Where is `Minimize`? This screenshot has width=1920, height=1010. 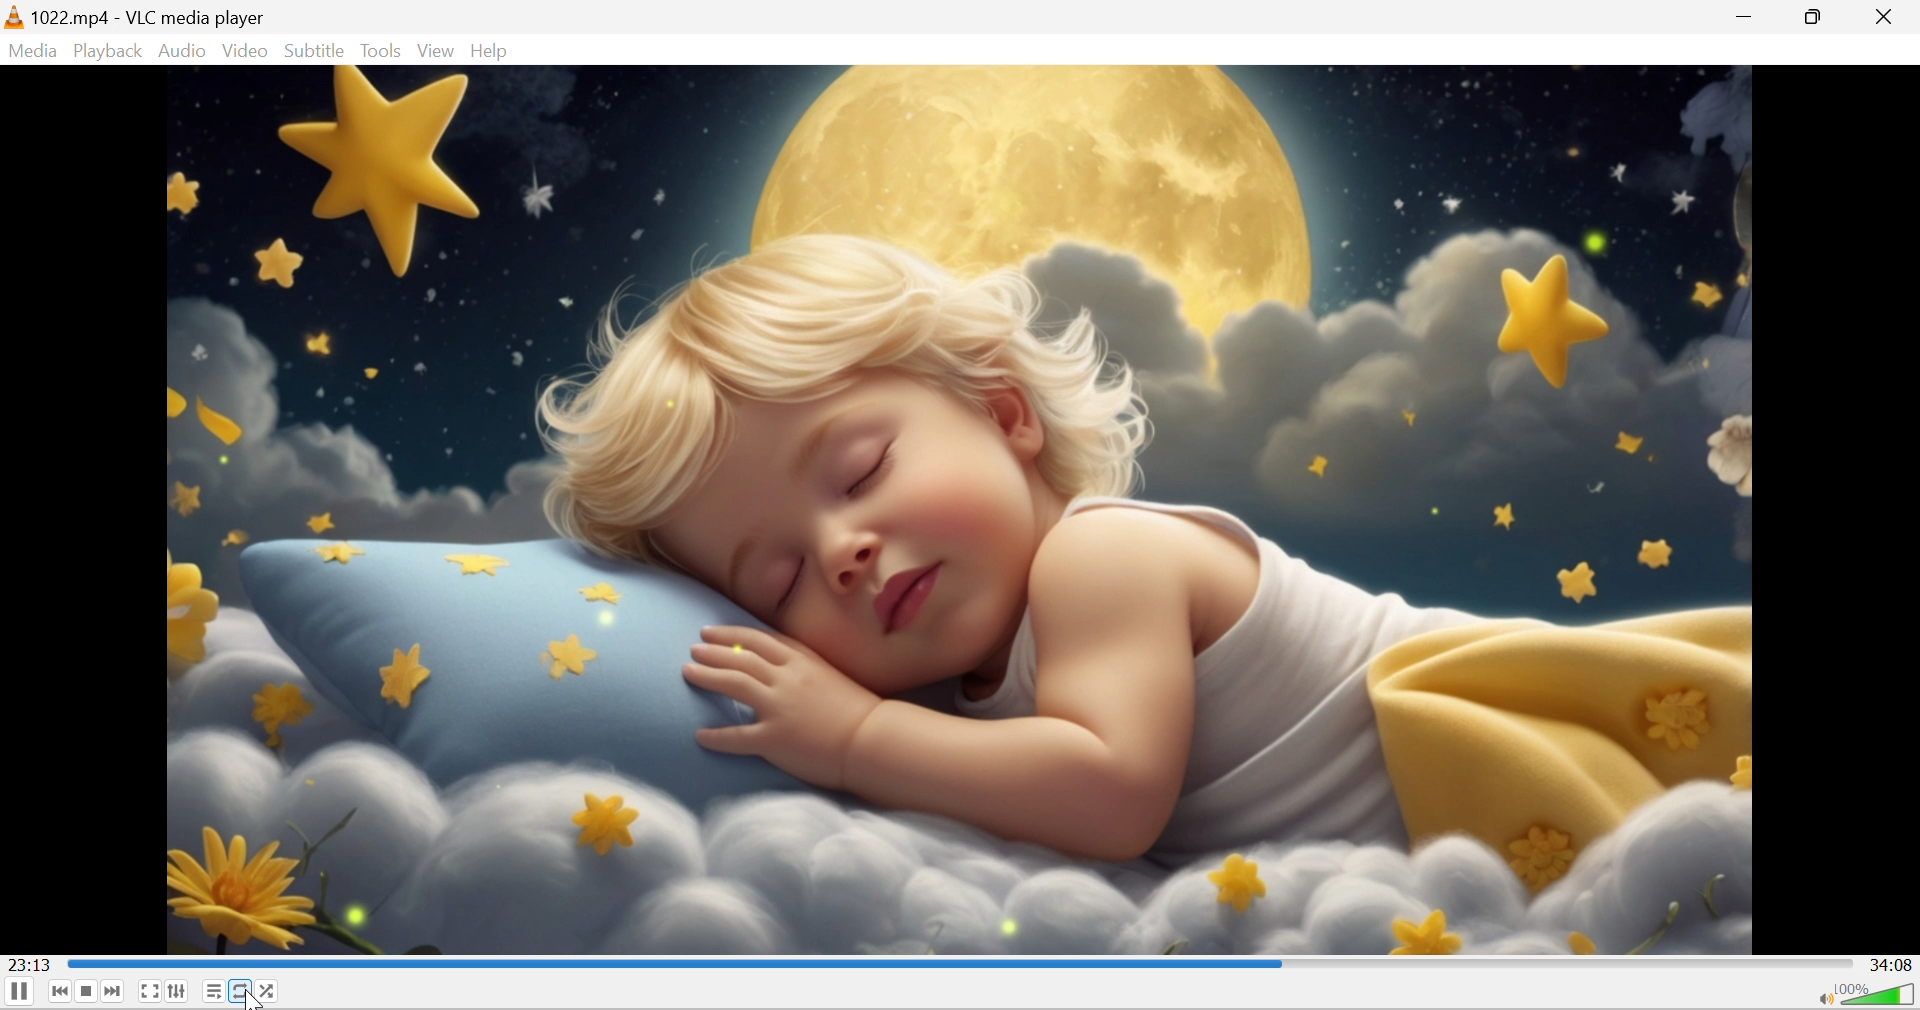
Minimize is located at coordinates (1749, 17).